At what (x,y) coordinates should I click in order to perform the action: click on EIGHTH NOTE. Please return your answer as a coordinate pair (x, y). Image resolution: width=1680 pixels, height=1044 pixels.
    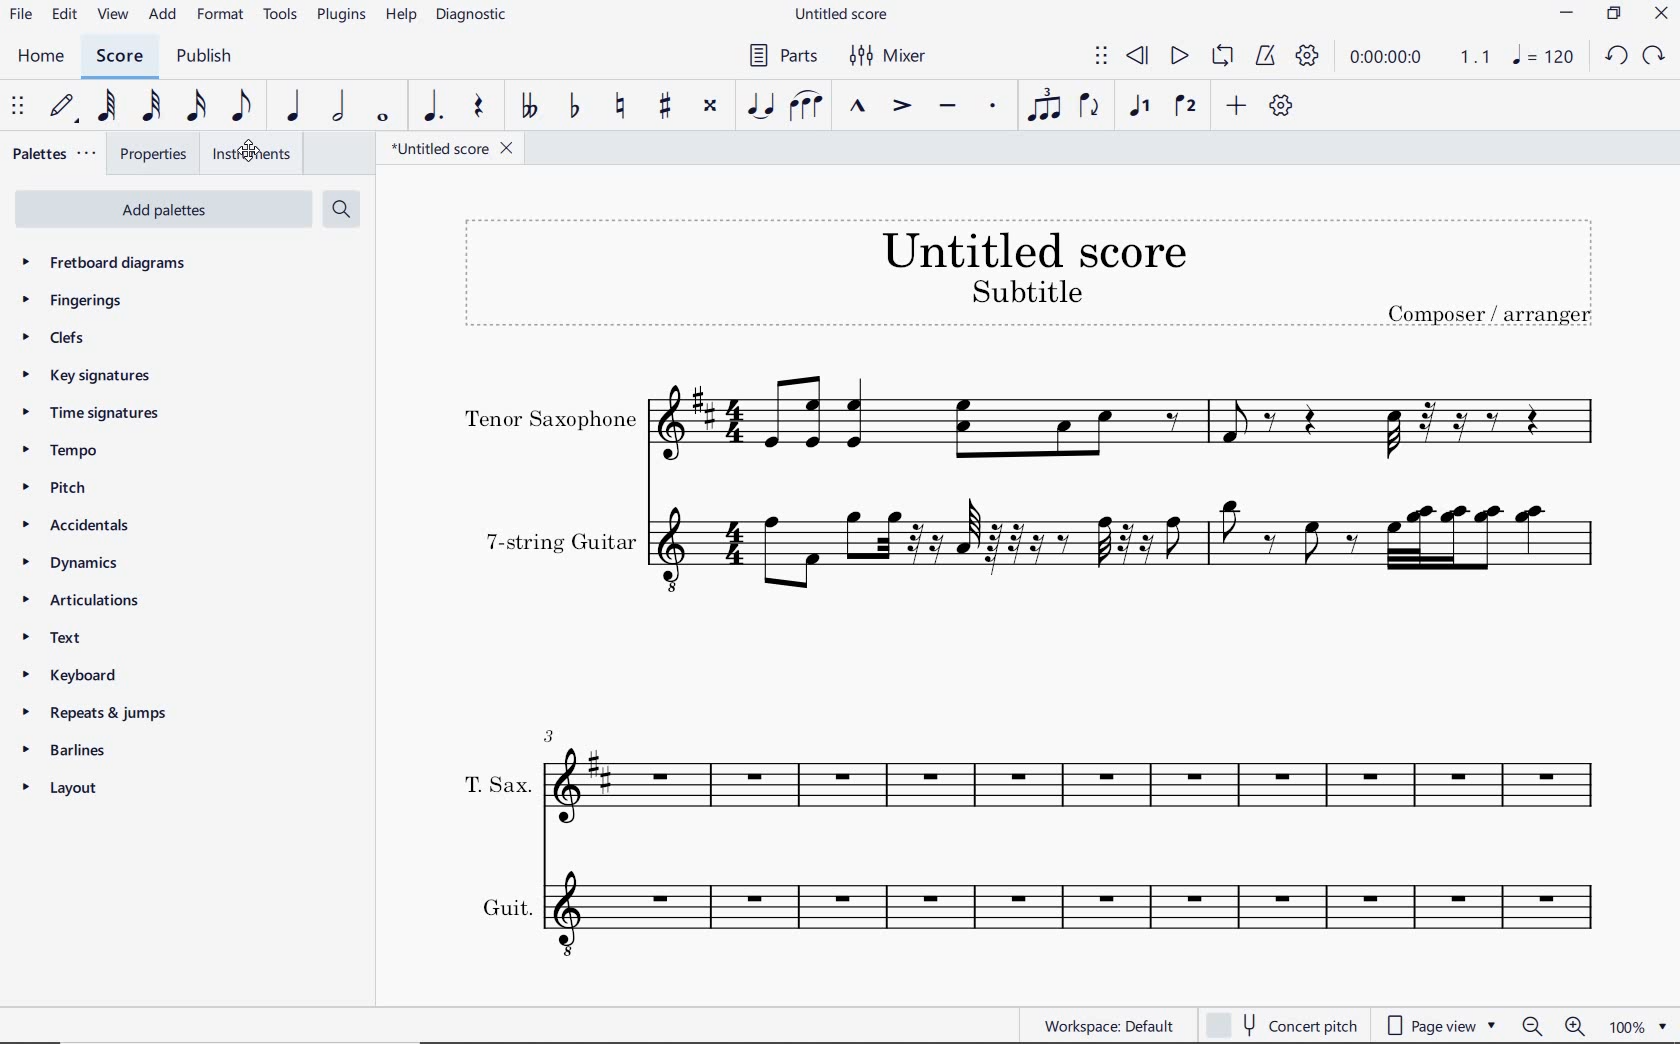
    Looking at the image, I should click on (243, 104).